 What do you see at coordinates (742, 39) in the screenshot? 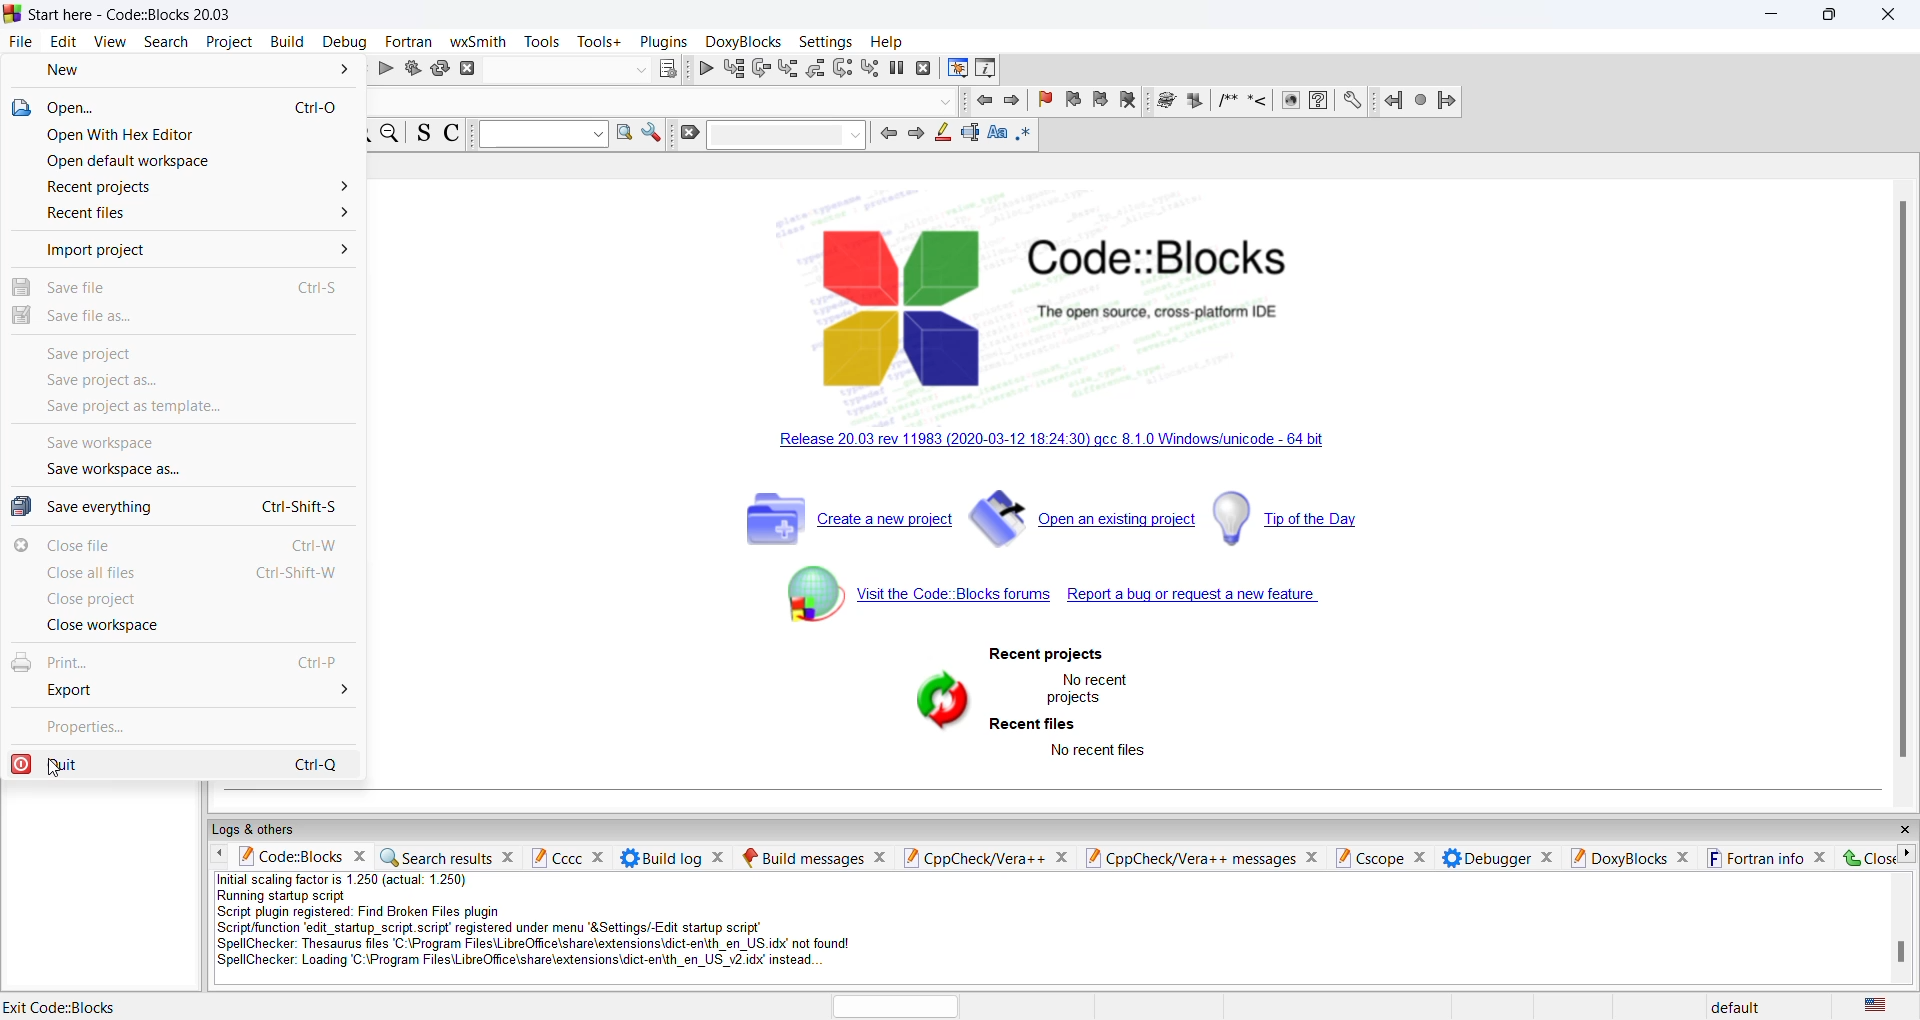
I see `doxyBlocks` at bounding box center [742, 39].